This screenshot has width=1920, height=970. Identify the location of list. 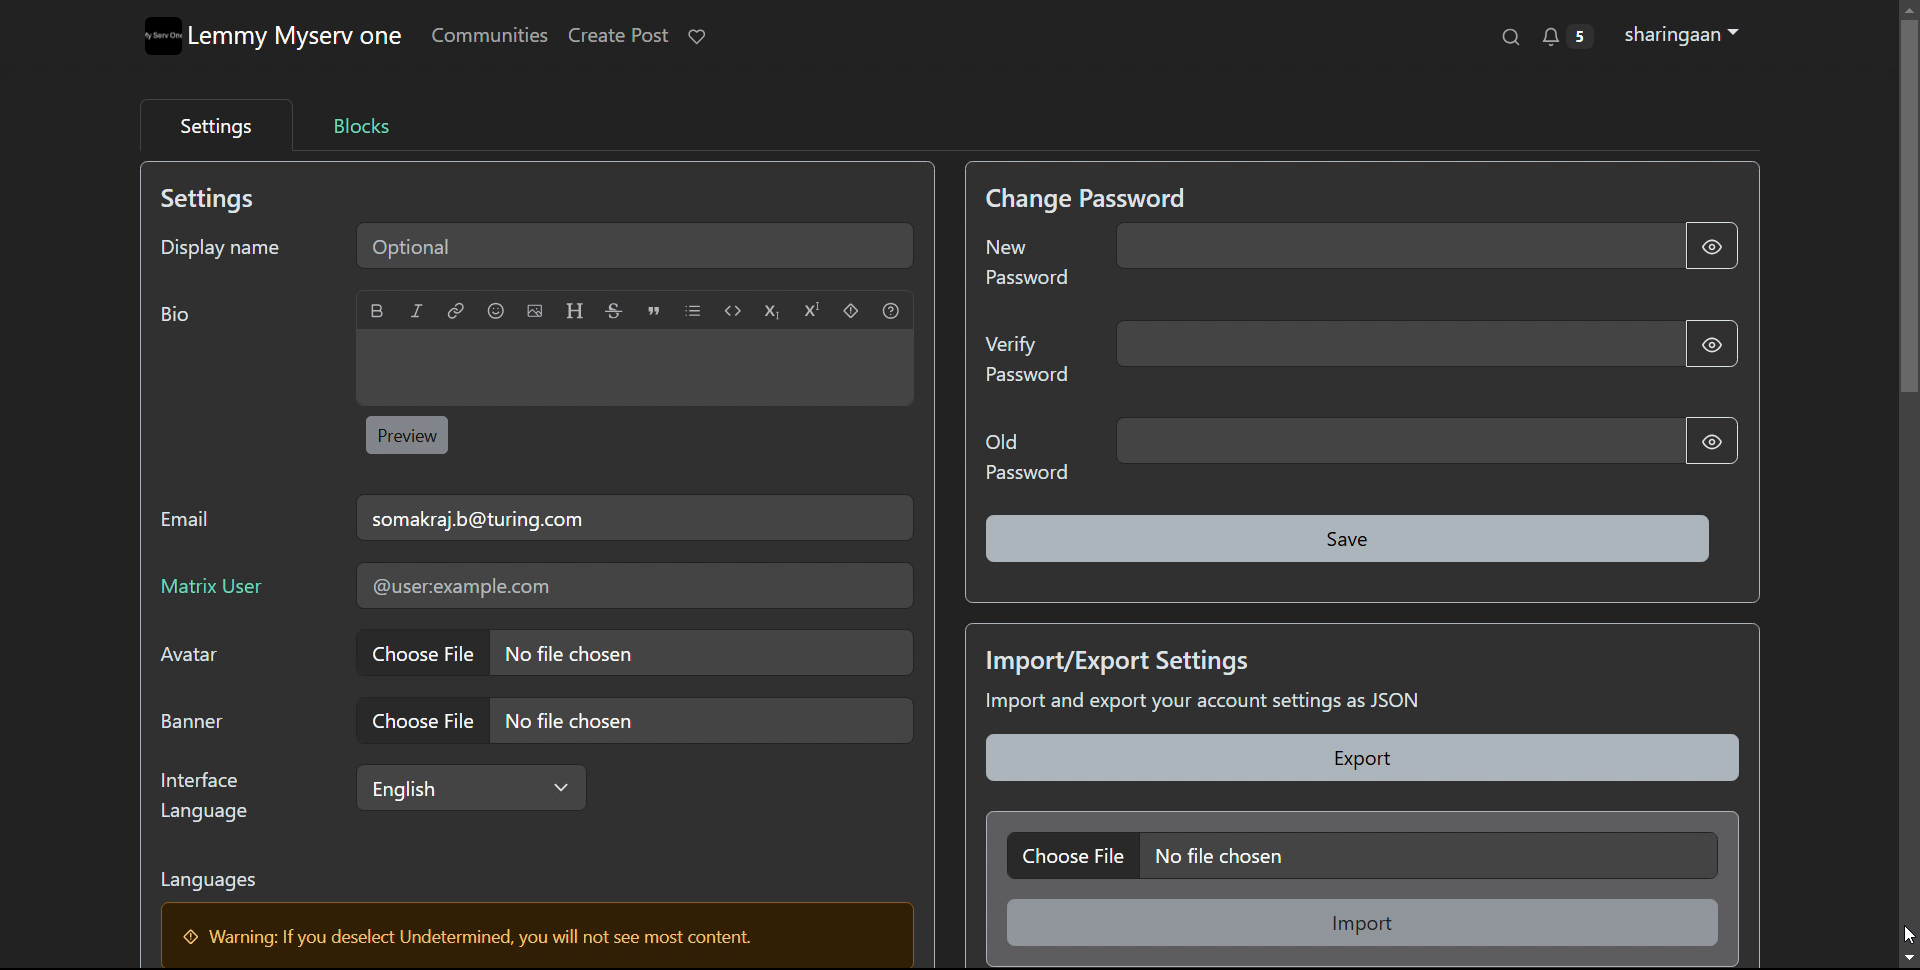
(692, 311).